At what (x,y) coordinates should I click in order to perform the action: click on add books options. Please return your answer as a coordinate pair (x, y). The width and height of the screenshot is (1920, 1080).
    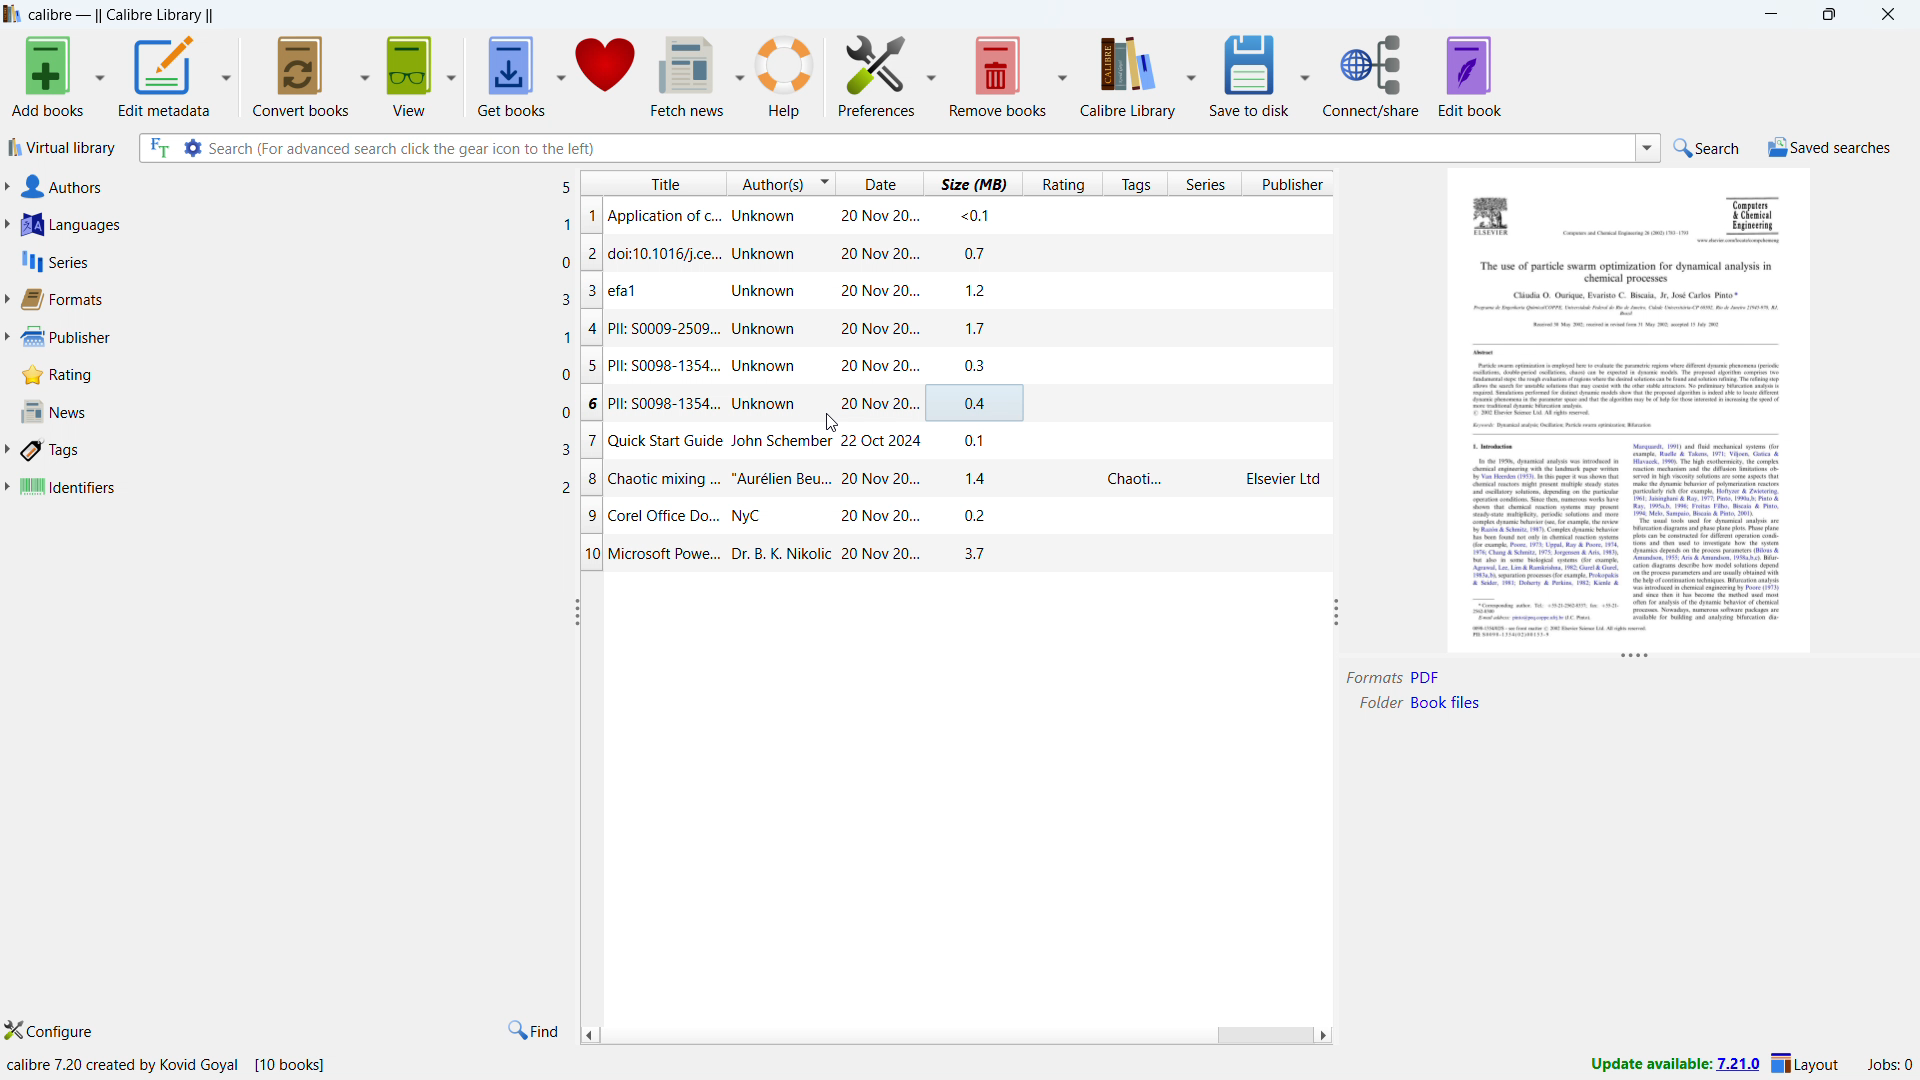
    Looking at the image, I should click on (100, 75).